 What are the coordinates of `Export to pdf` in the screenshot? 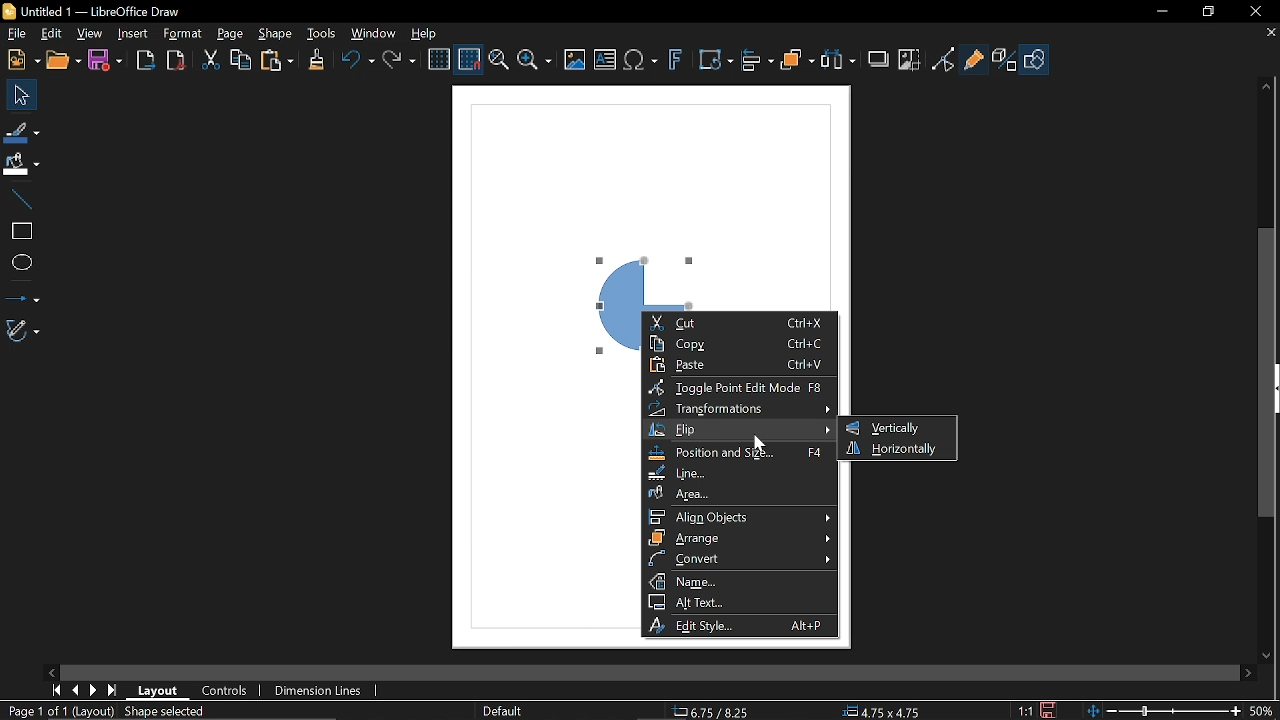 It's located at (175, 59).